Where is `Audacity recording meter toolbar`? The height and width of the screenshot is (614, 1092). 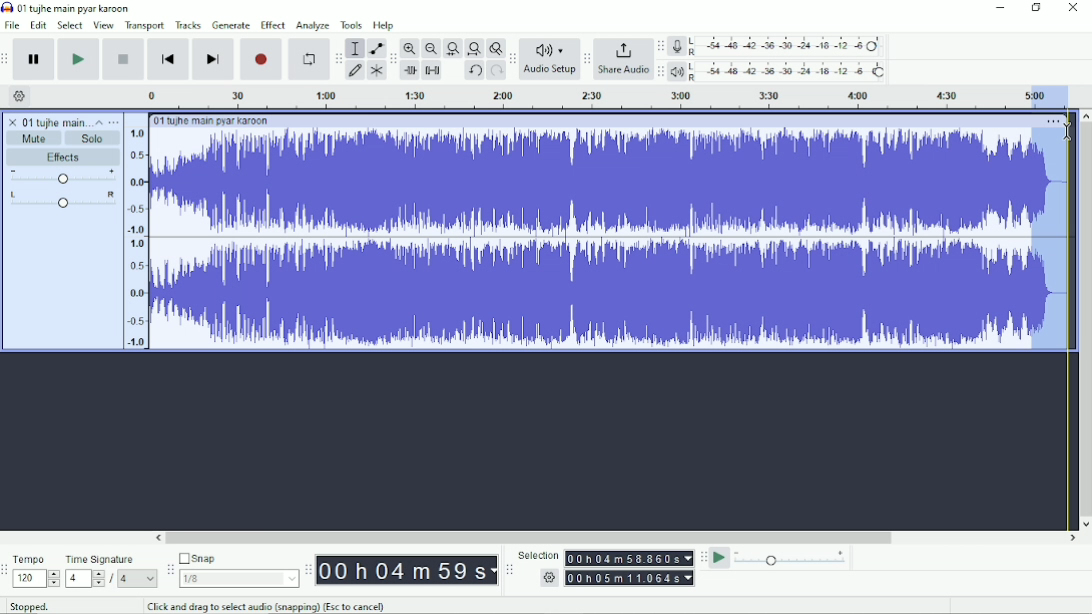
Audacity recording meter toolbar is located at coordinates (661, 47).